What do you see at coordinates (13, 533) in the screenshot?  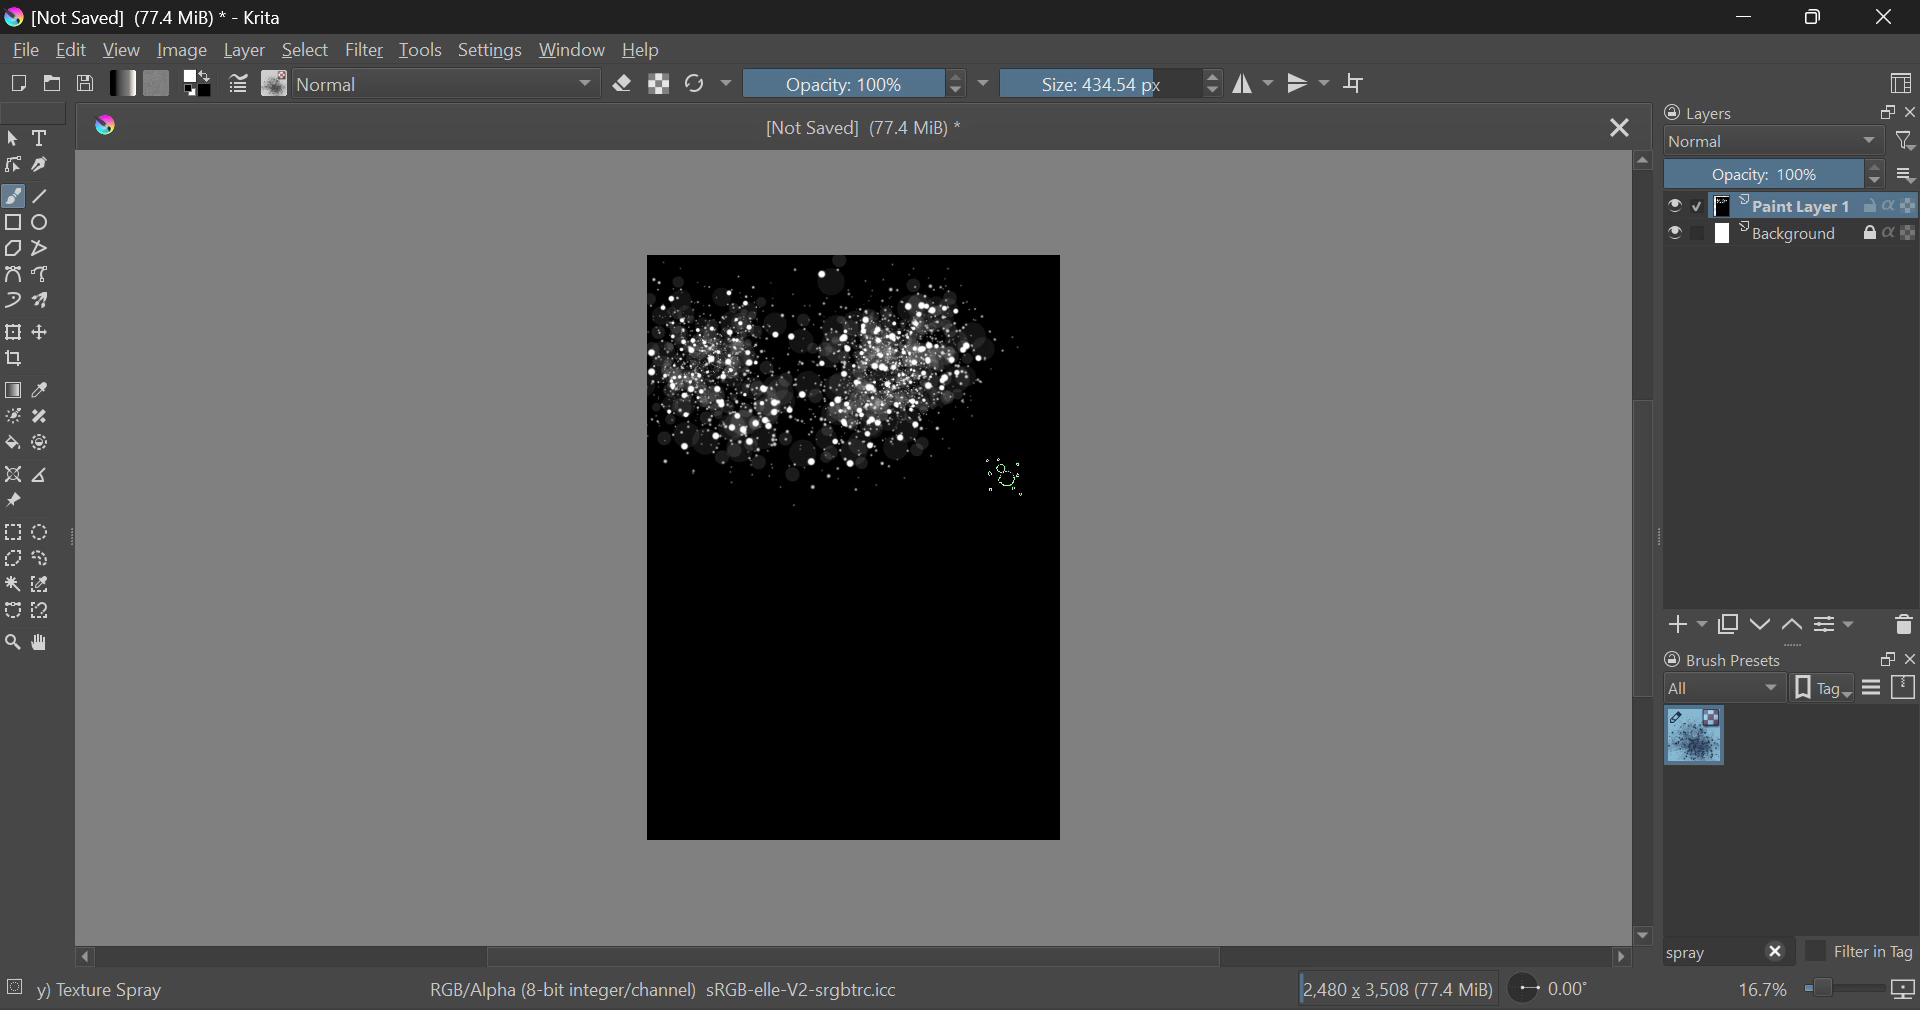 I see `Rectangular Selection` at bounding box center [13, 533].